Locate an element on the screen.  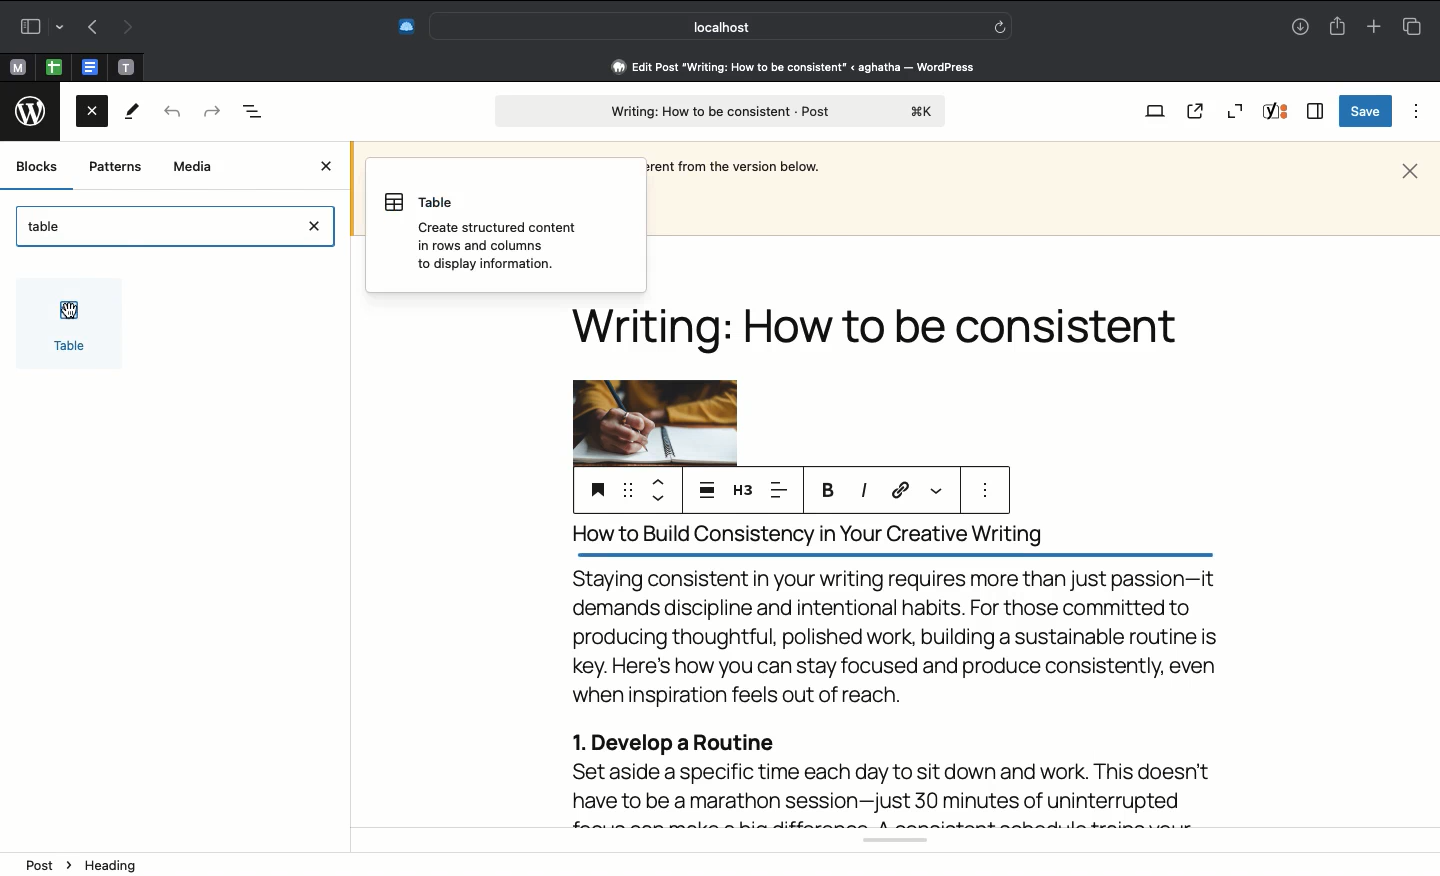
Align is located at coordinates (783, 489).